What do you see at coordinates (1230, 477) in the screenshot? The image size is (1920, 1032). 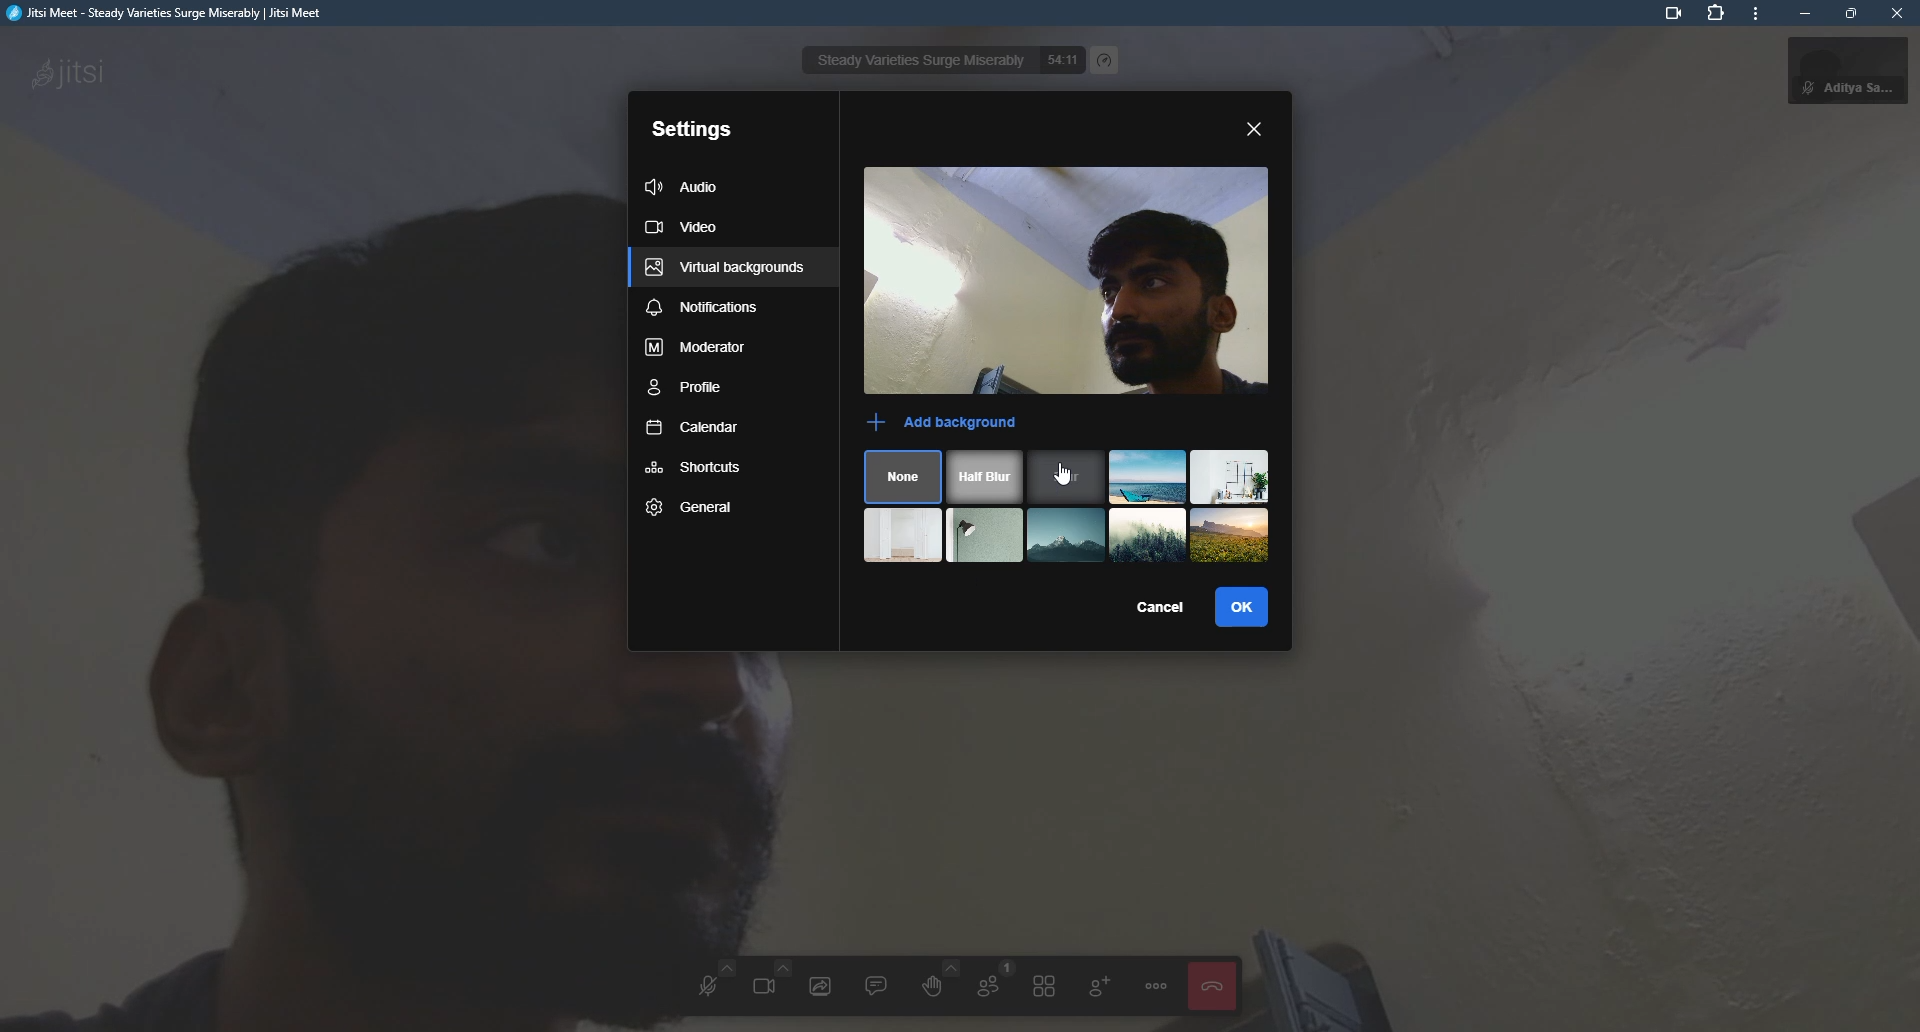 I see `scenery` at bounding box center [1230, 477].